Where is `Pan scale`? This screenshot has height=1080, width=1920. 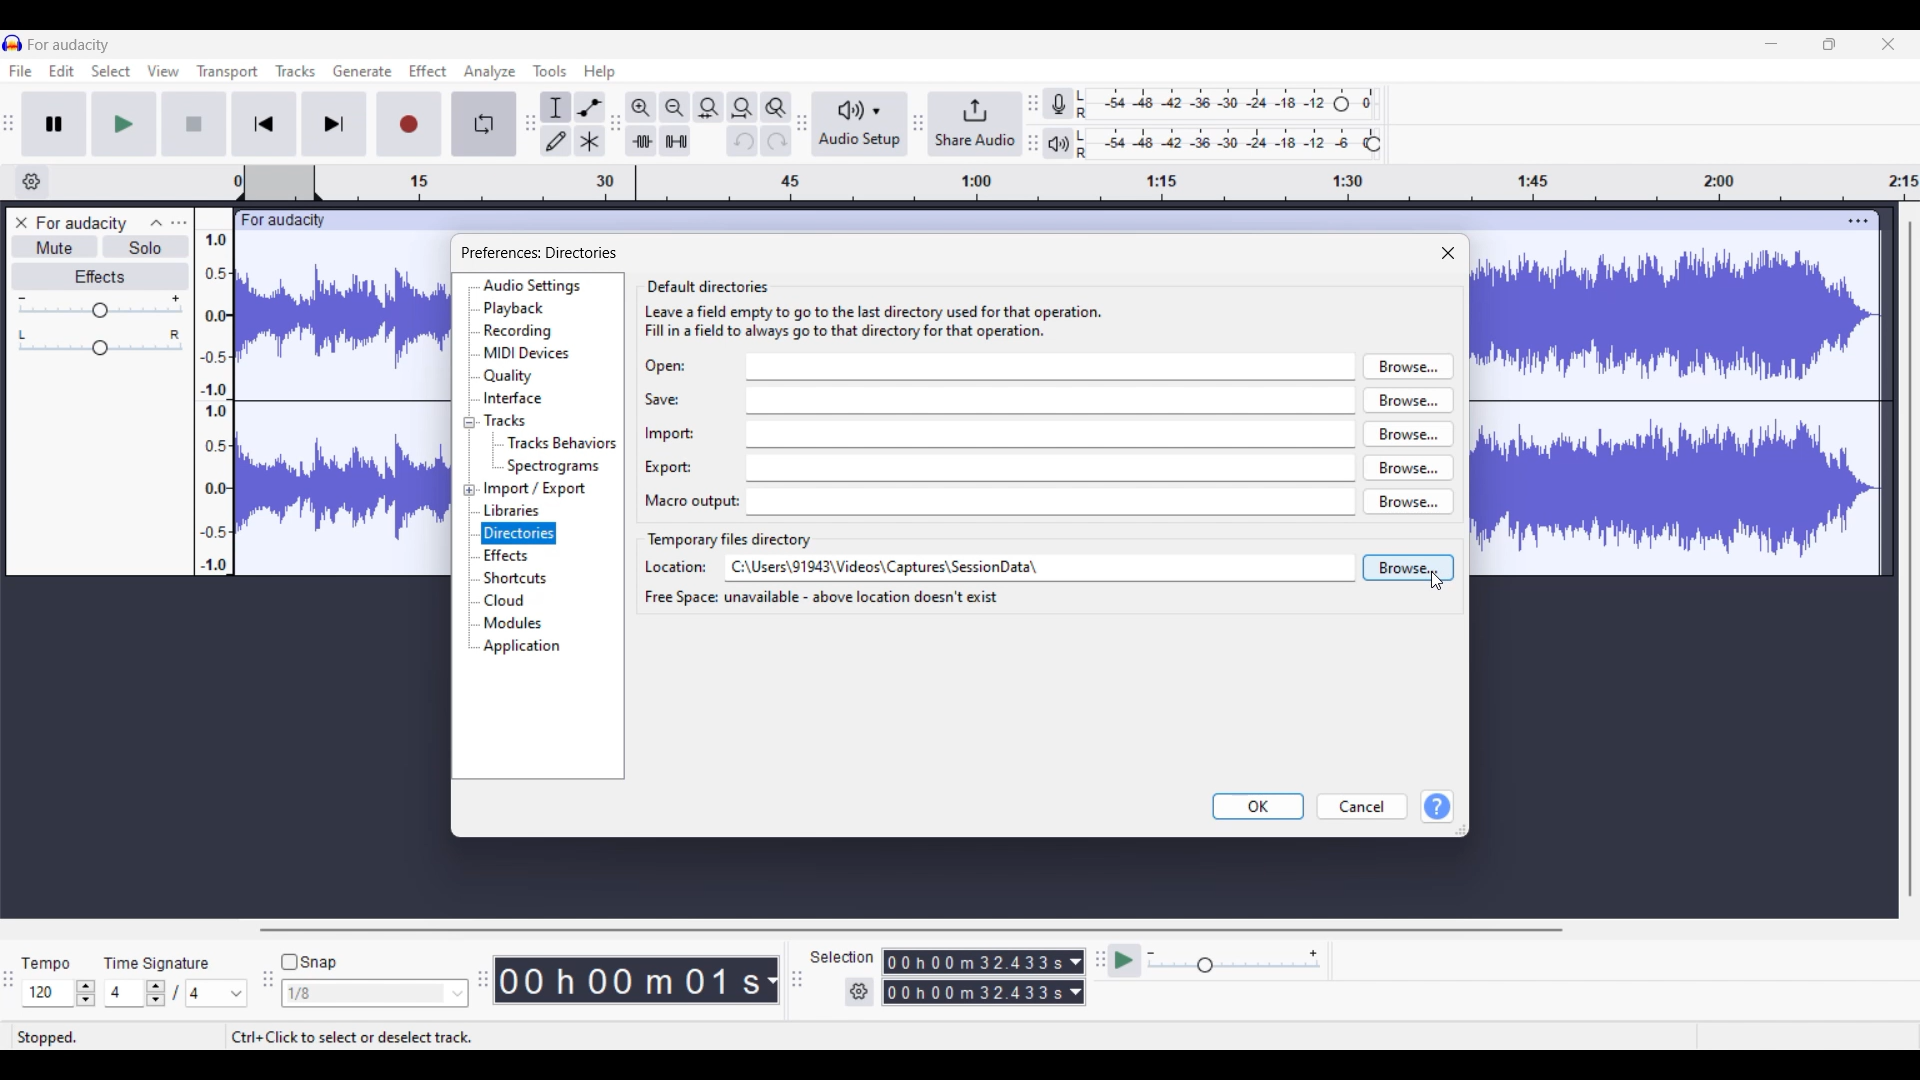
Pan scale is located at coordinates (100, 343).